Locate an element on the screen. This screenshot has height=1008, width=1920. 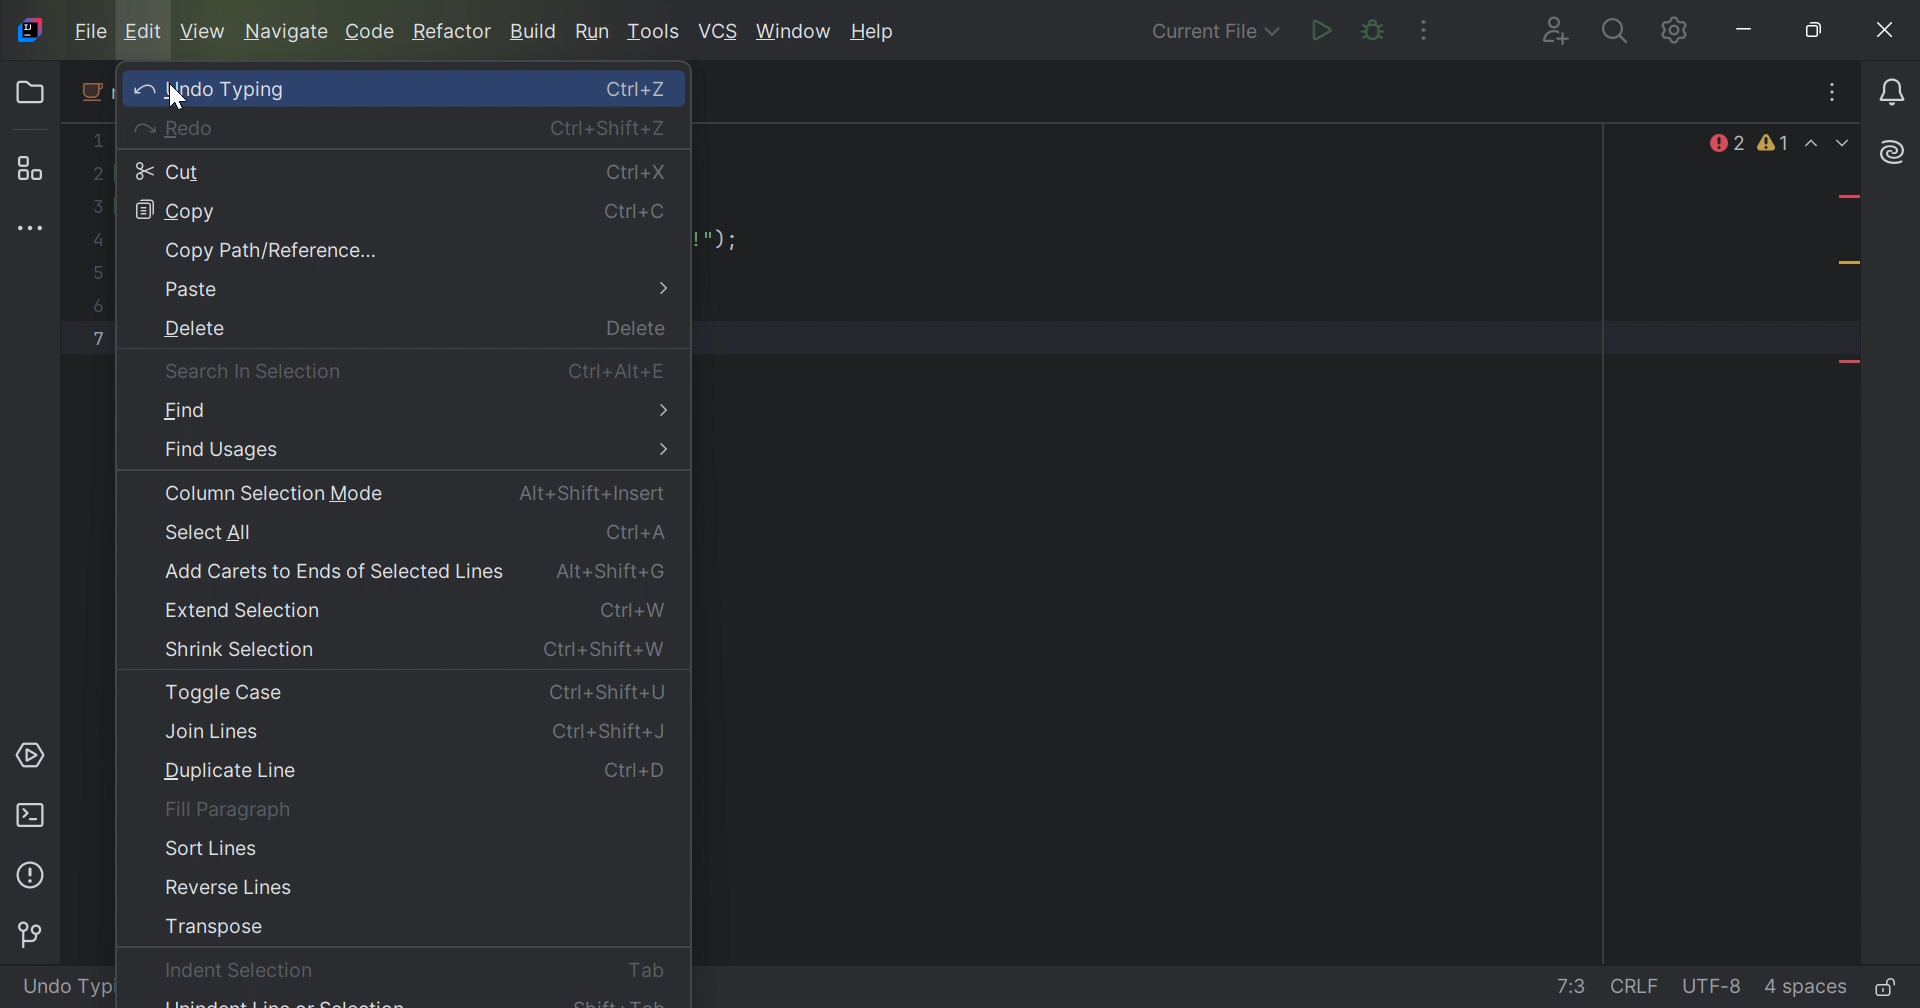
Windows is located at coordinates (720, 33).